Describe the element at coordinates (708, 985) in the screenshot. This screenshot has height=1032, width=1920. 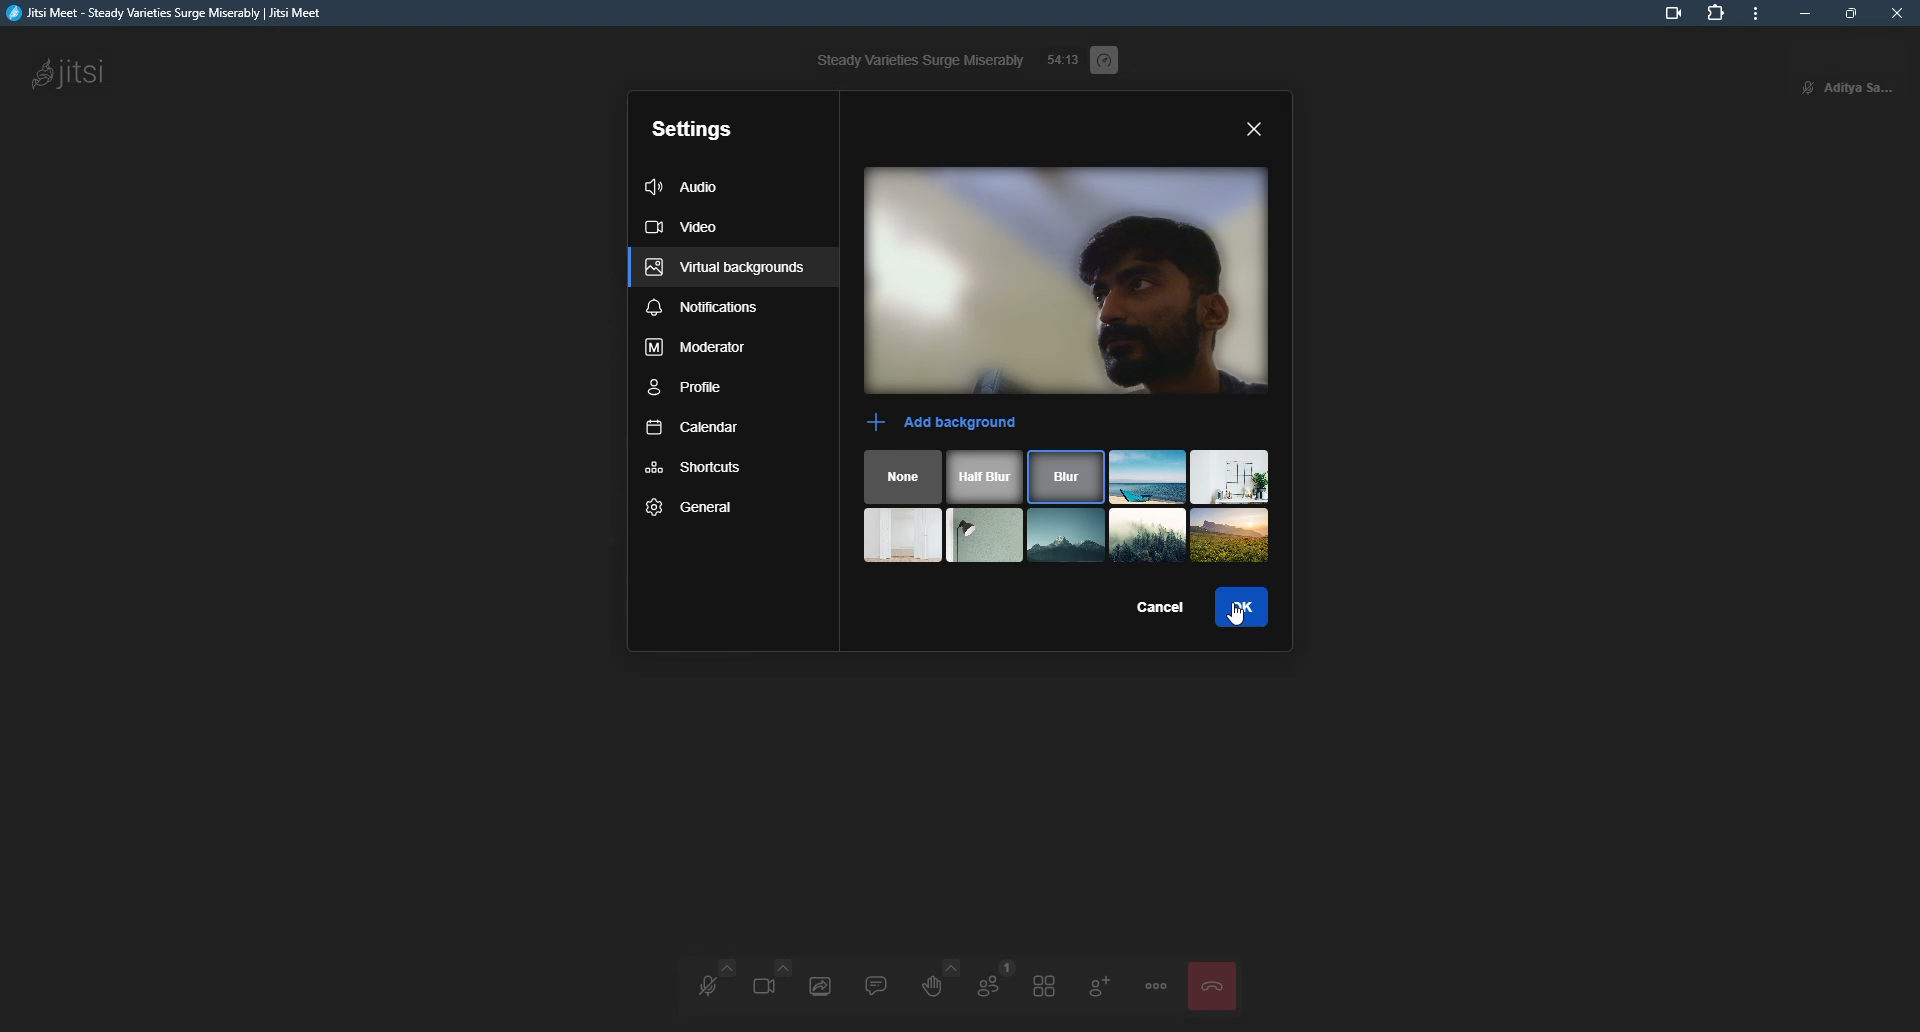
I see `open mic` at that location.